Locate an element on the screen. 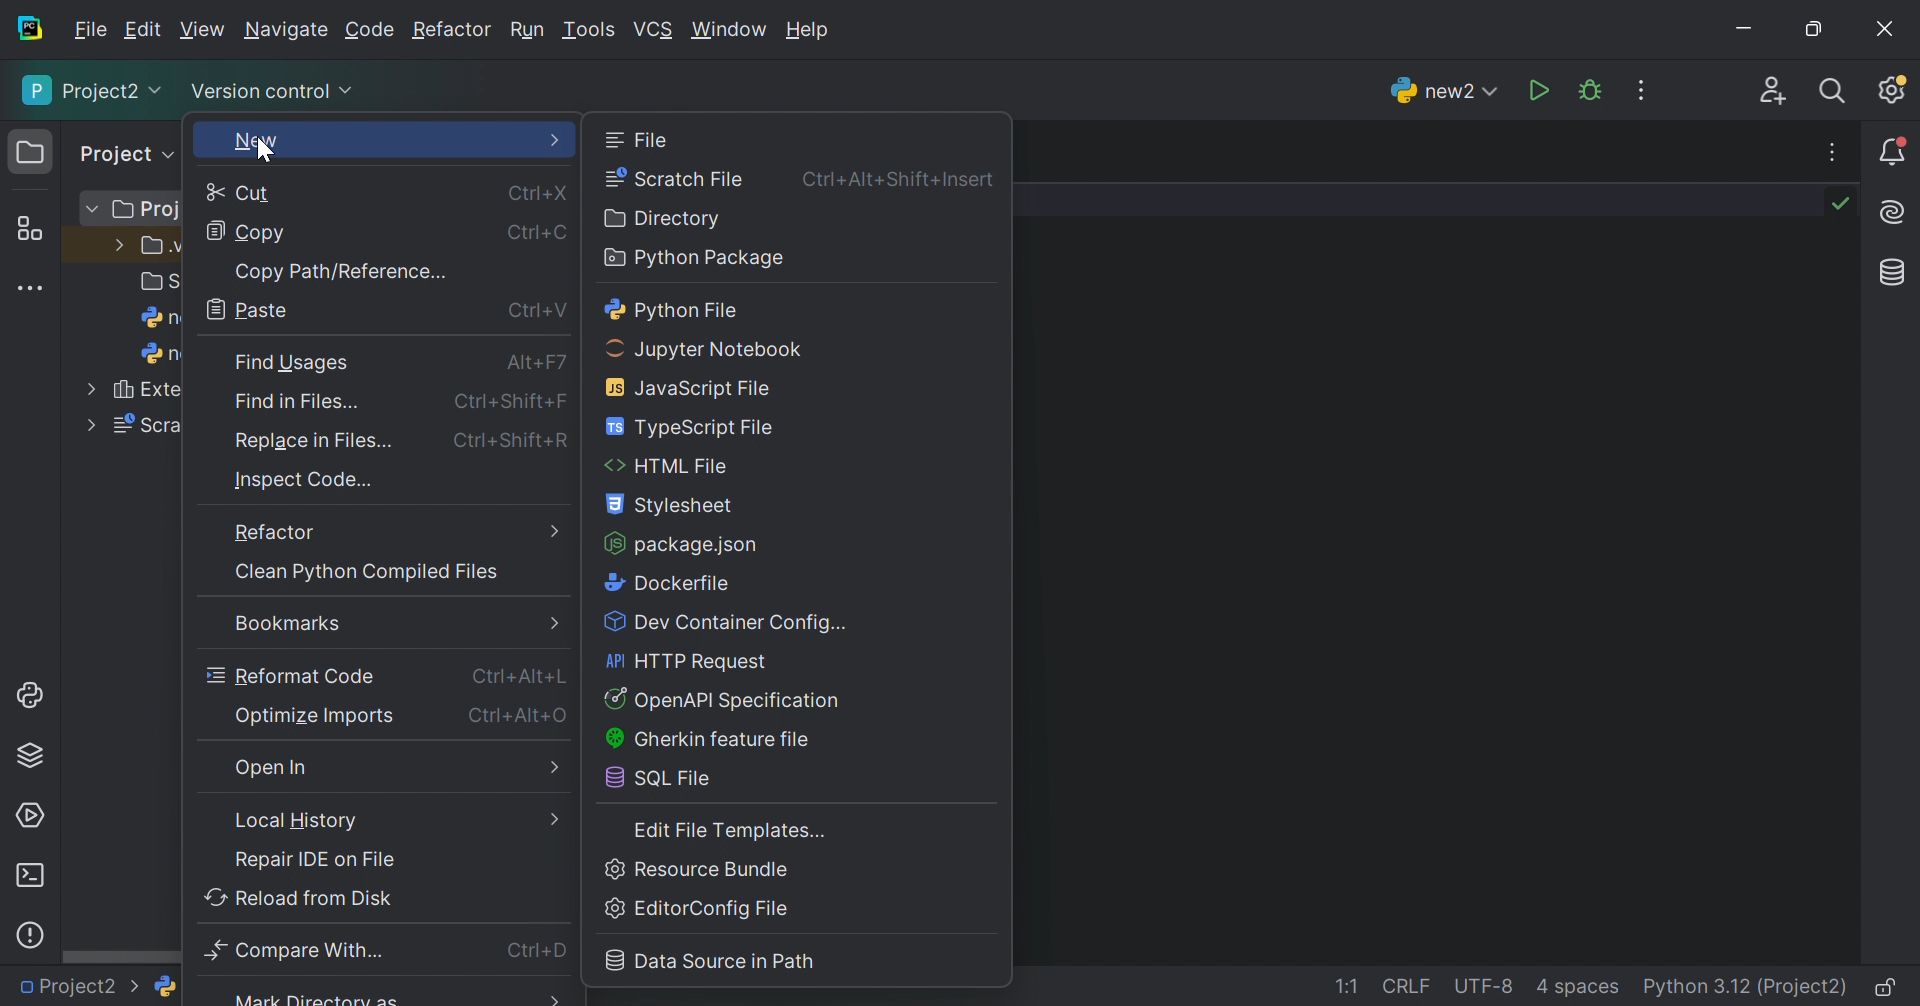 This screenshot has width=1920, height=1006. Run is located at coordinates (531, 30).